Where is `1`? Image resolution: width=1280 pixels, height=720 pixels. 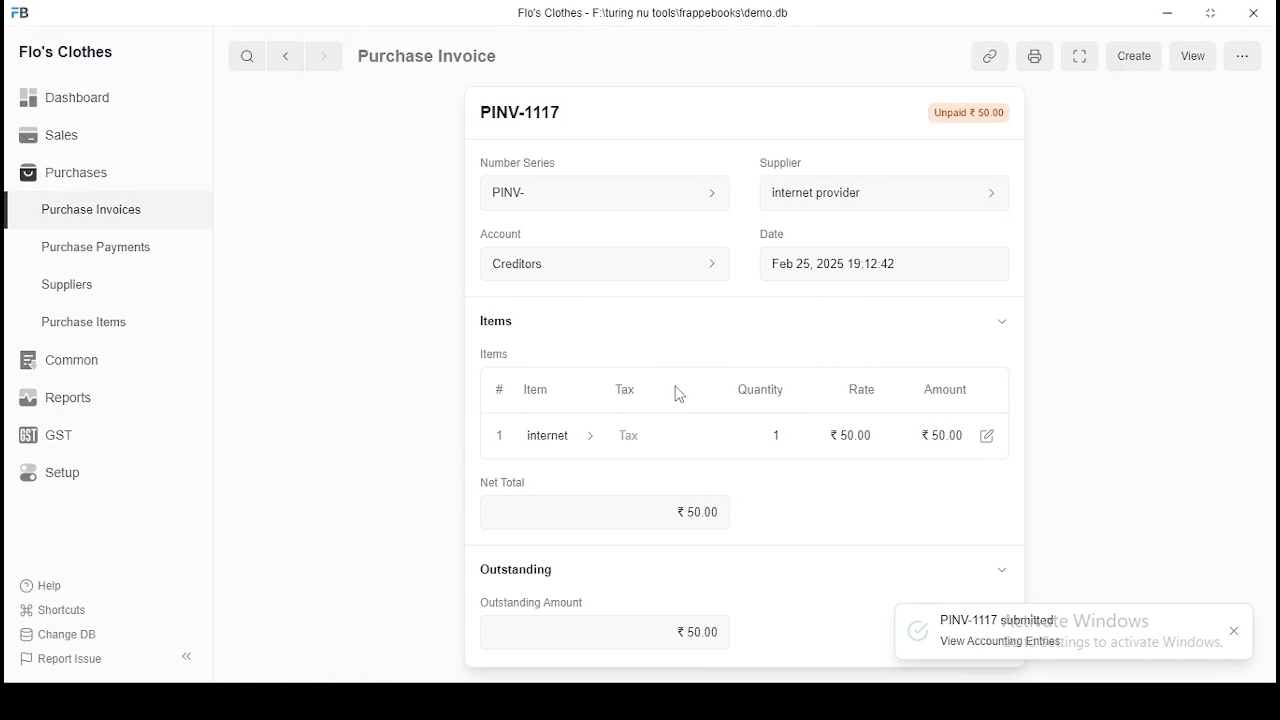 1 is located at coordinates (774, 435).